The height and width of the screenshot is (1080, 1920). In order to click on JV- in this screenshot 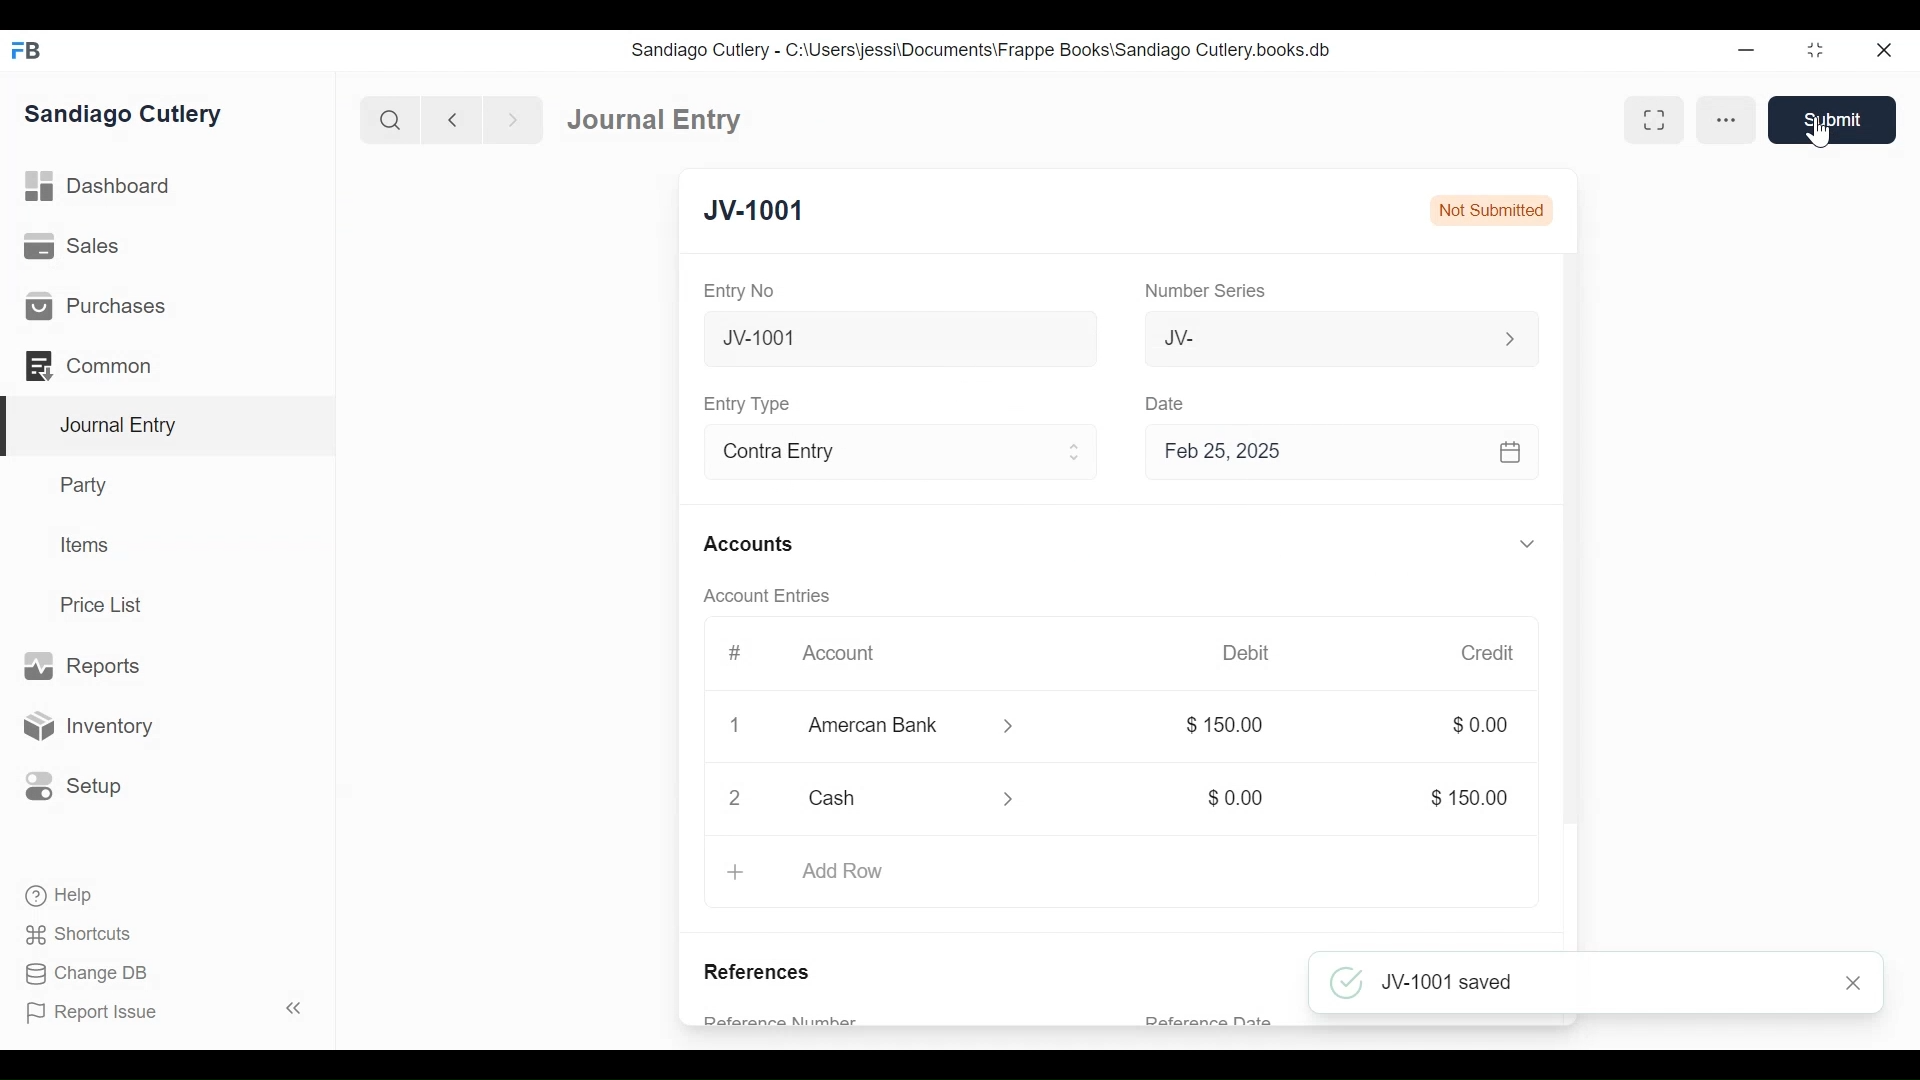, I will do `click(1318, 336)`.